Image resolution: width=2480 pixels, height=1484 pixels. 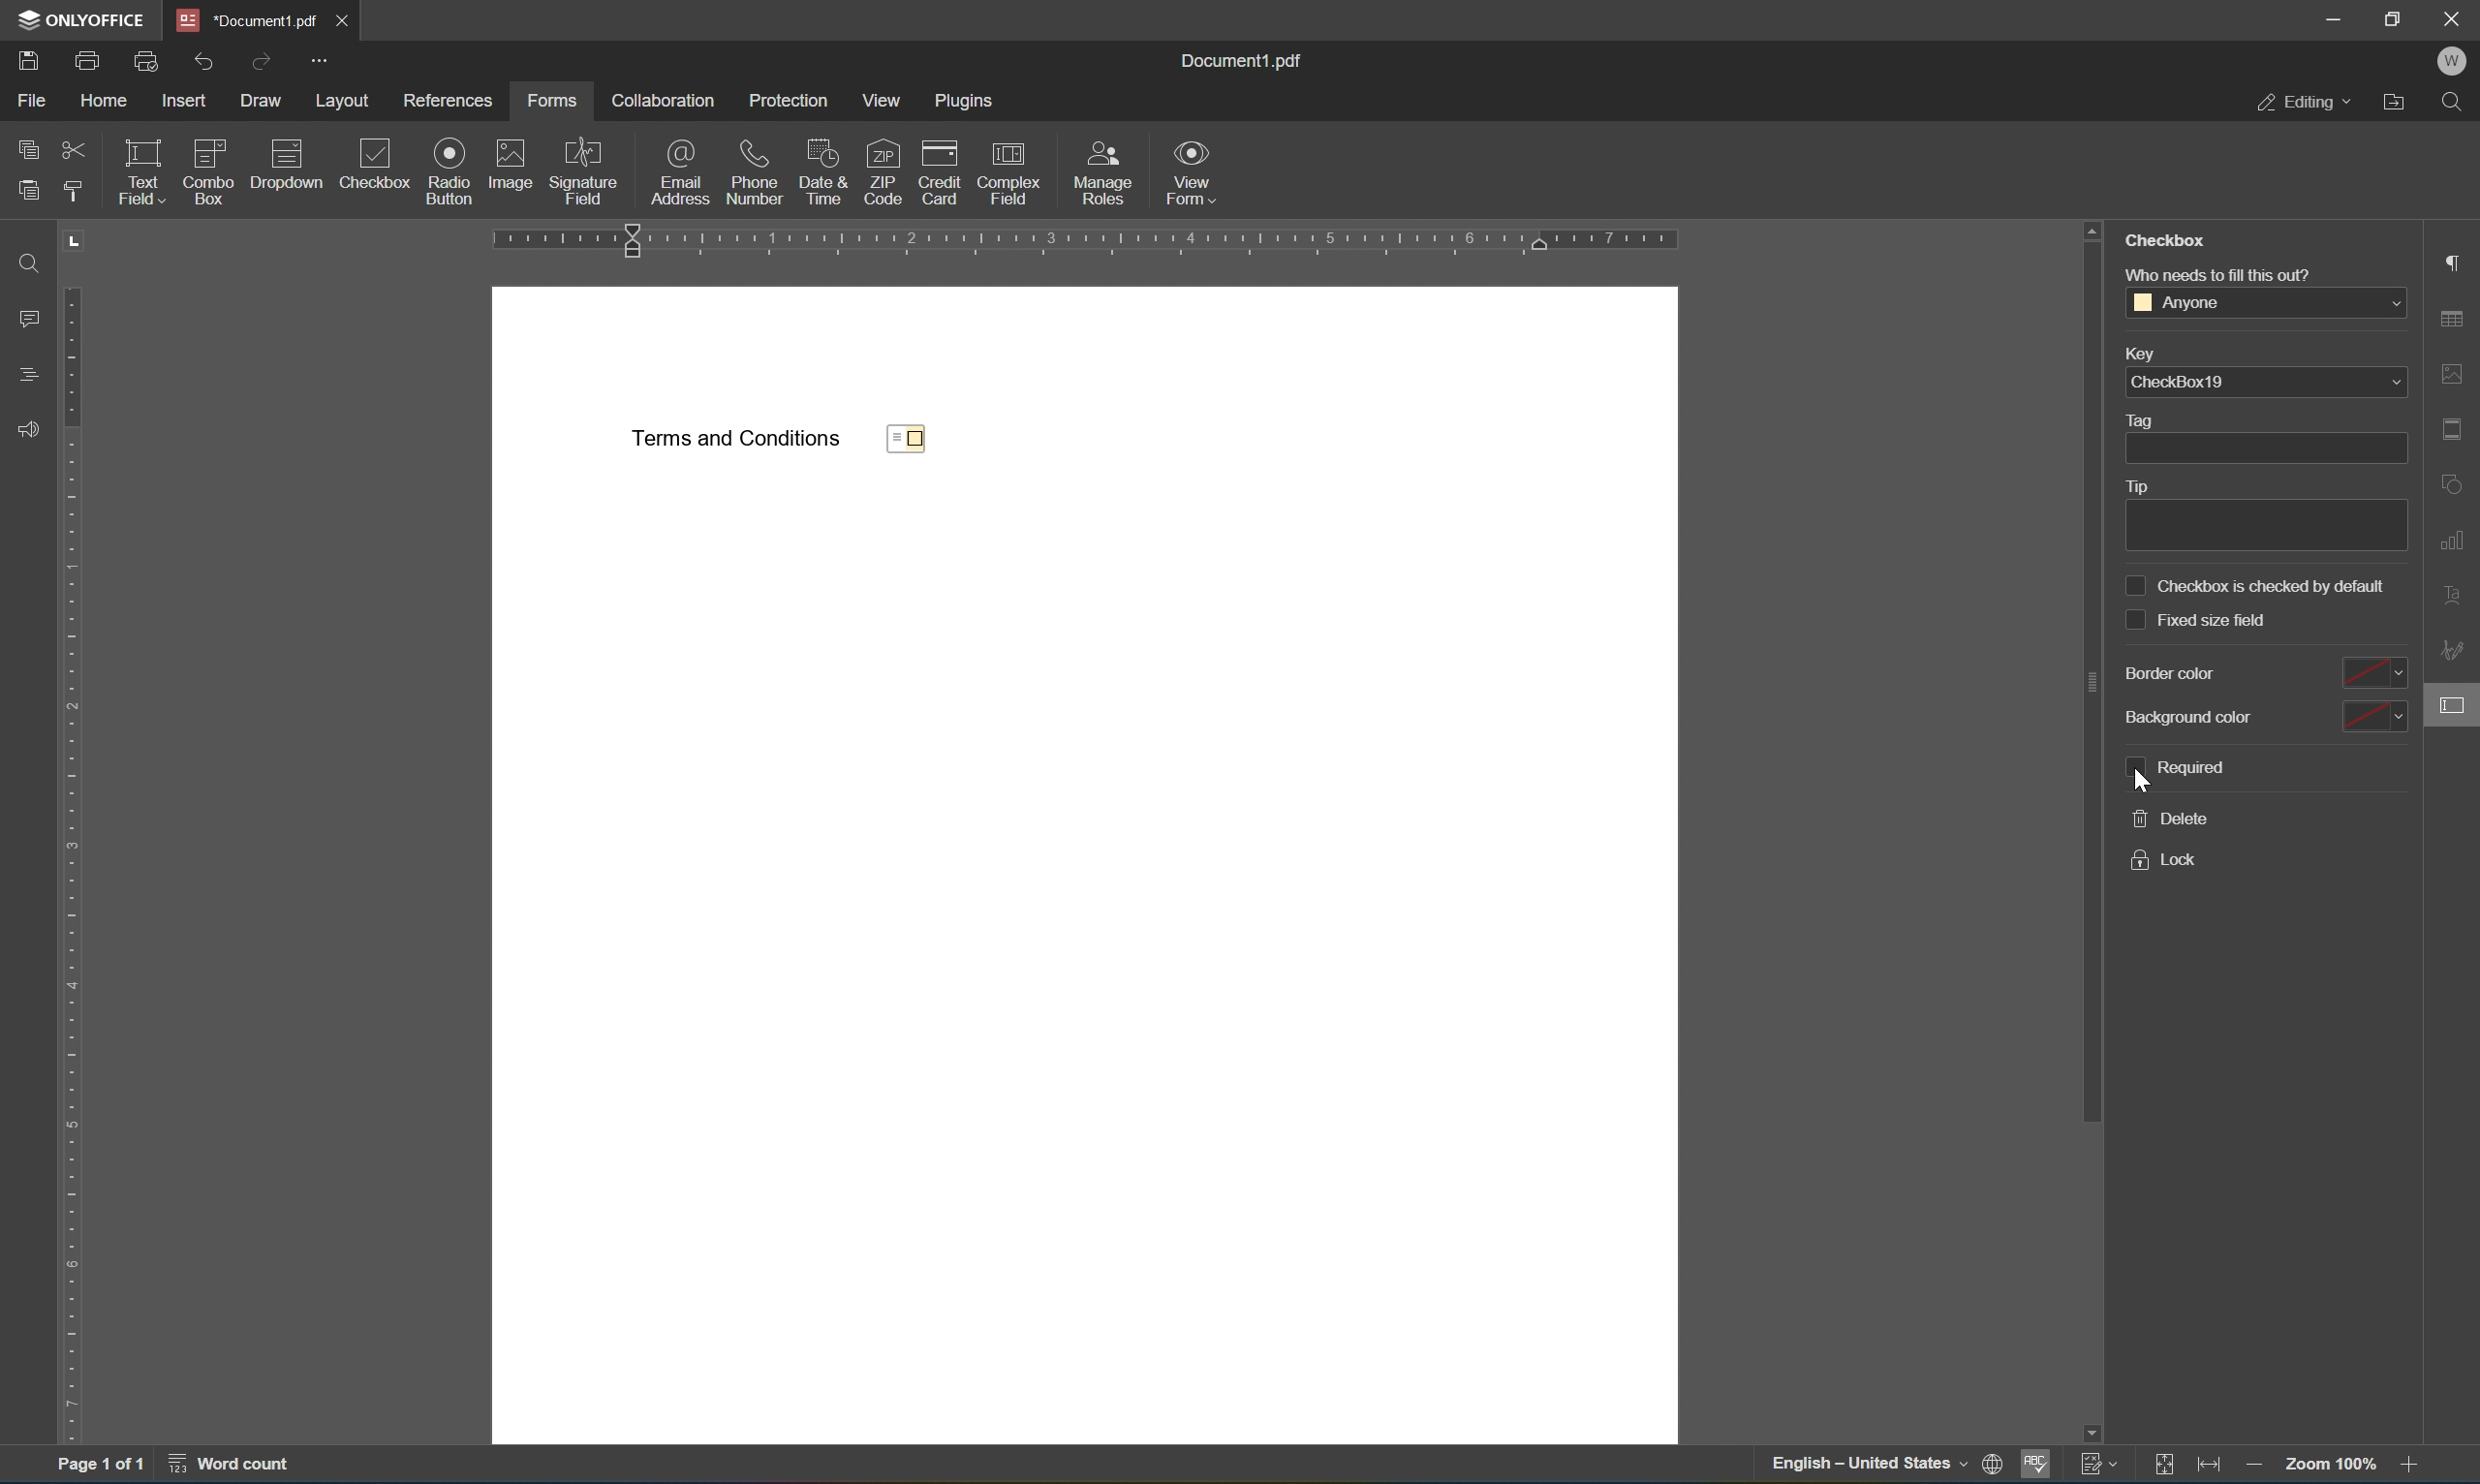 I want to click on references, so click(x=448, y=101).